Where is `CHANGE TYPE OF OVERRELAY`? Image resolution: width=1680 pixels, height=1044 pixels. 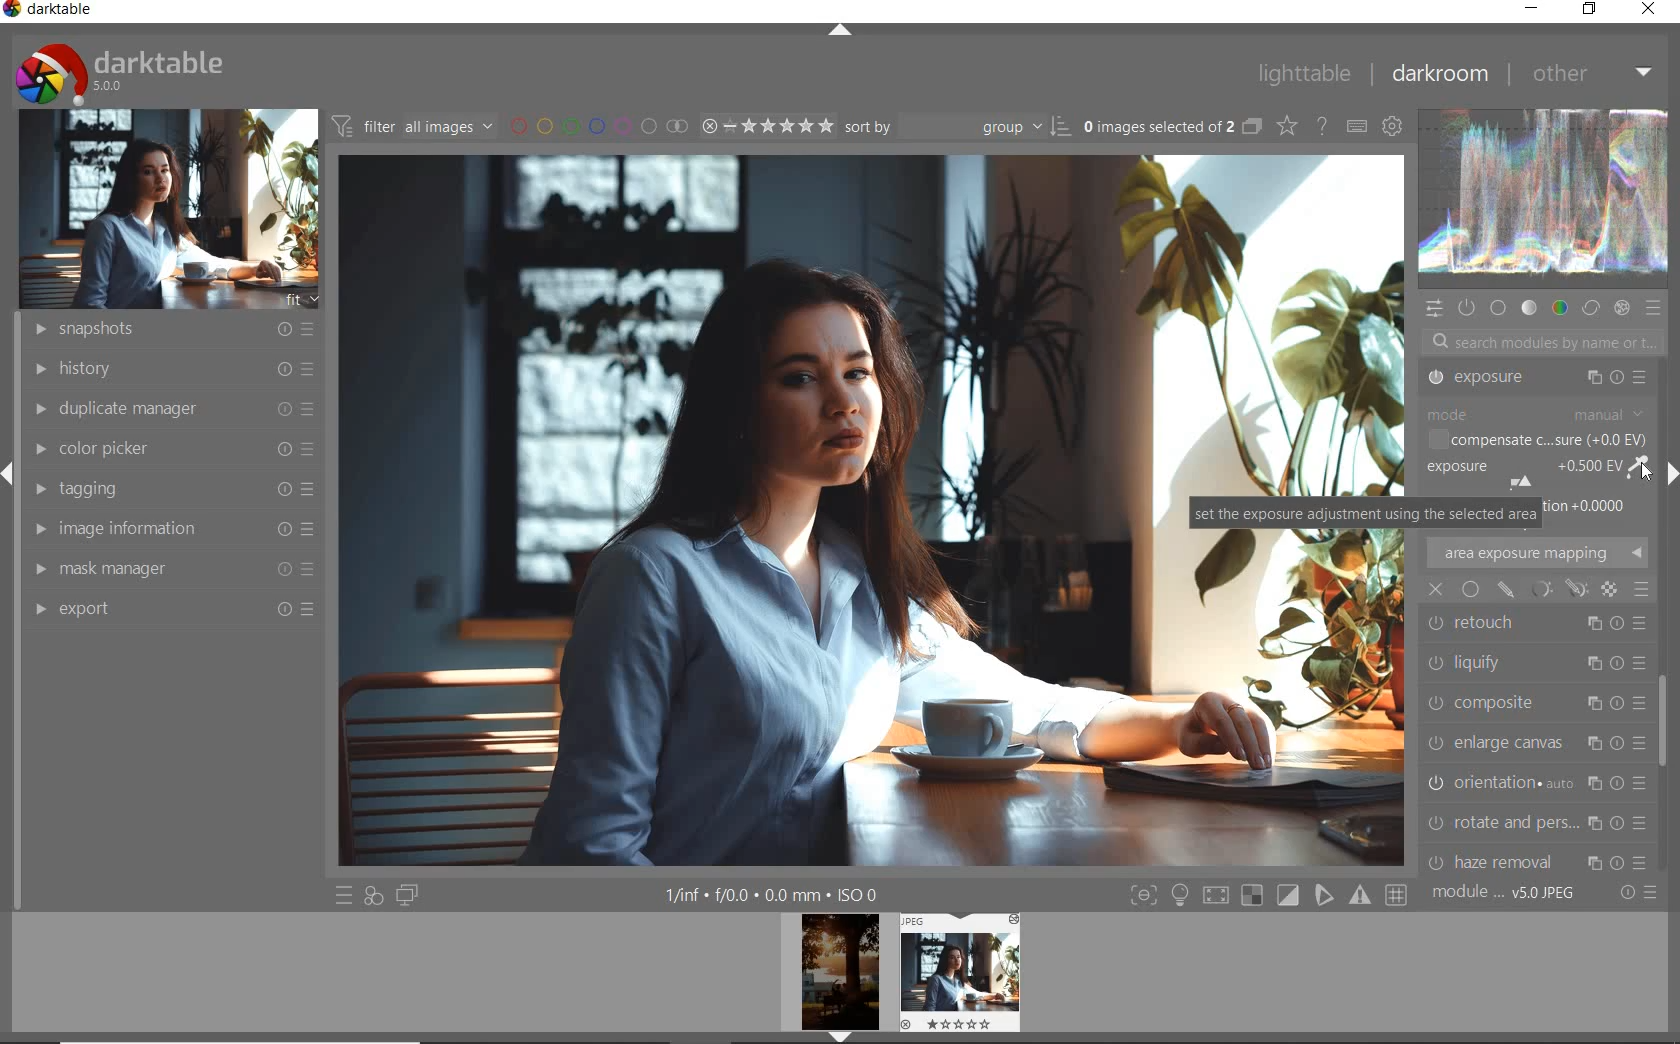 CHANGE TYPE OF OVERRELAY is located at coordinates (1285, 125).